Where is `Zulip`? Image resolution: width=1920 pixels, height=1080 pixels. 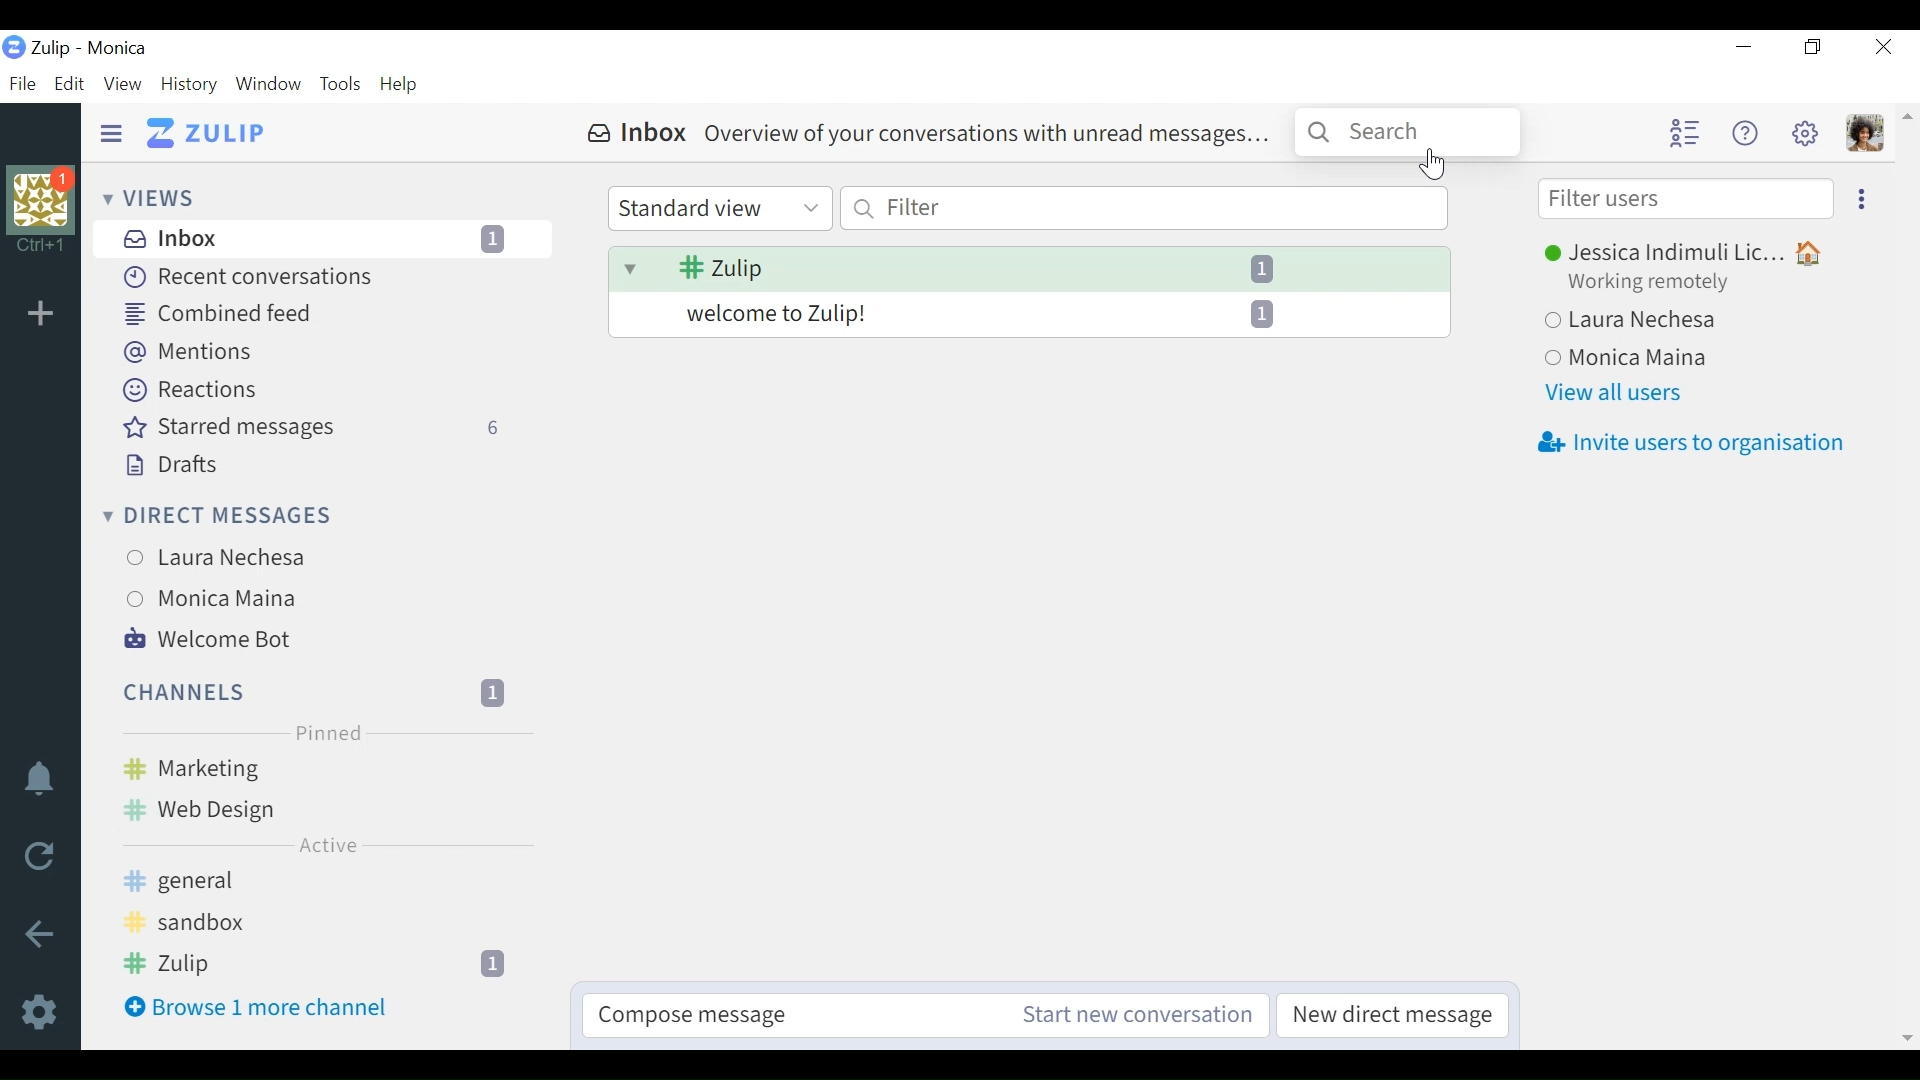
Zulip is located at coordinates (329, 964).